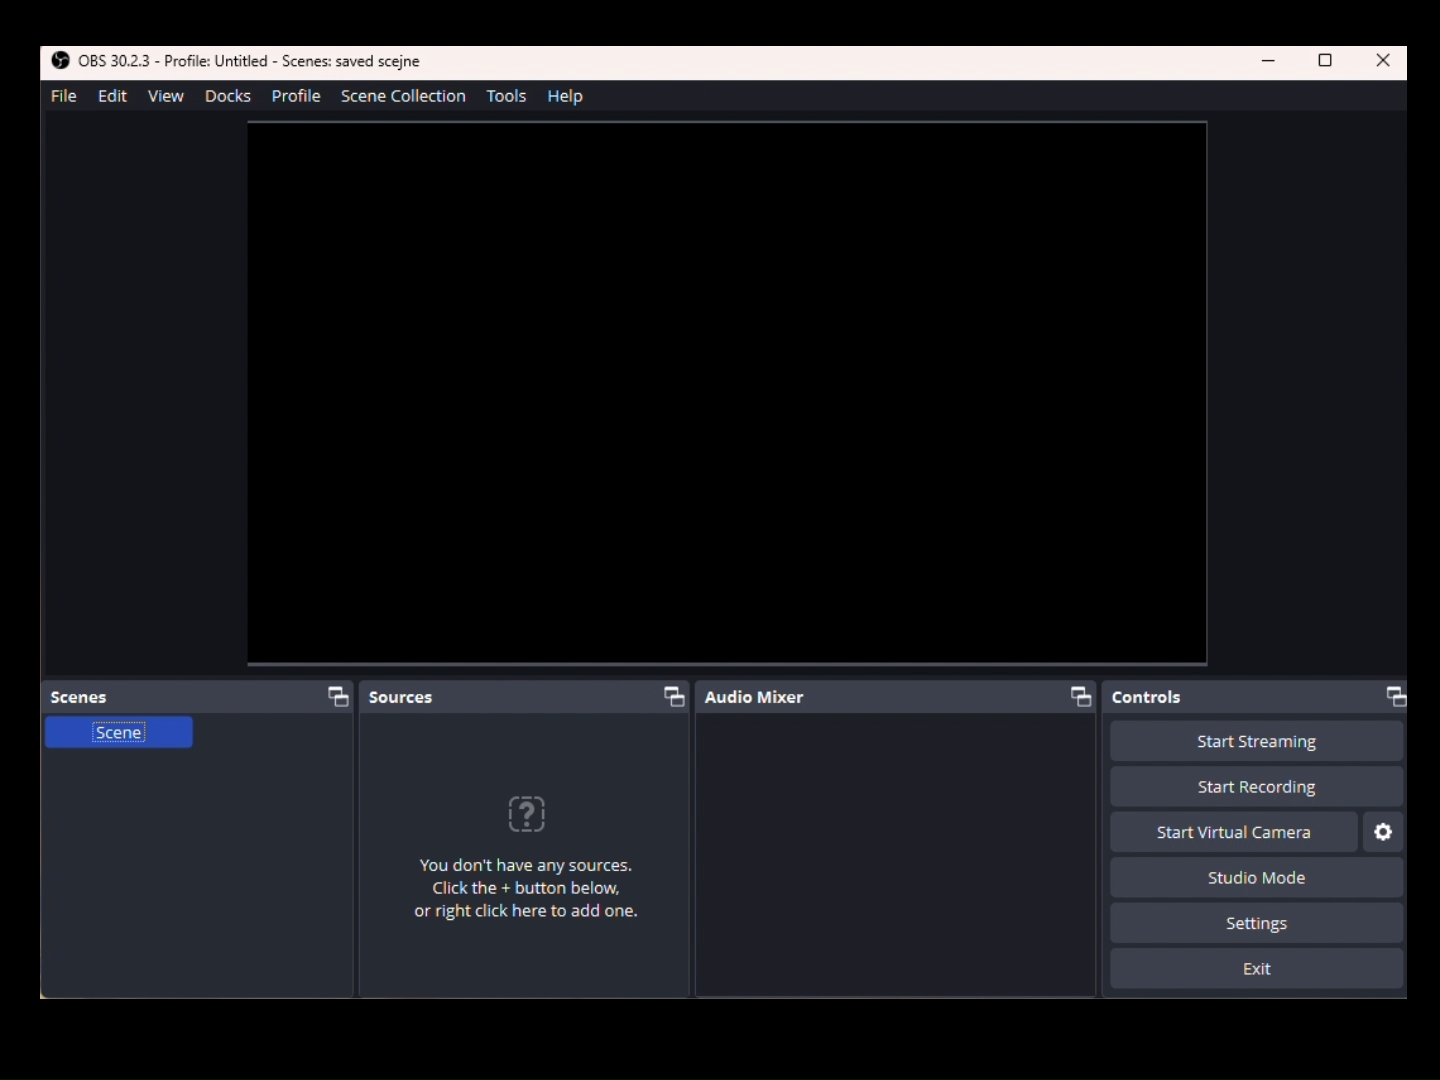  Describe the element at coordinates (903, 698) in the screenshot. I see `Audio Mixer` at that location.